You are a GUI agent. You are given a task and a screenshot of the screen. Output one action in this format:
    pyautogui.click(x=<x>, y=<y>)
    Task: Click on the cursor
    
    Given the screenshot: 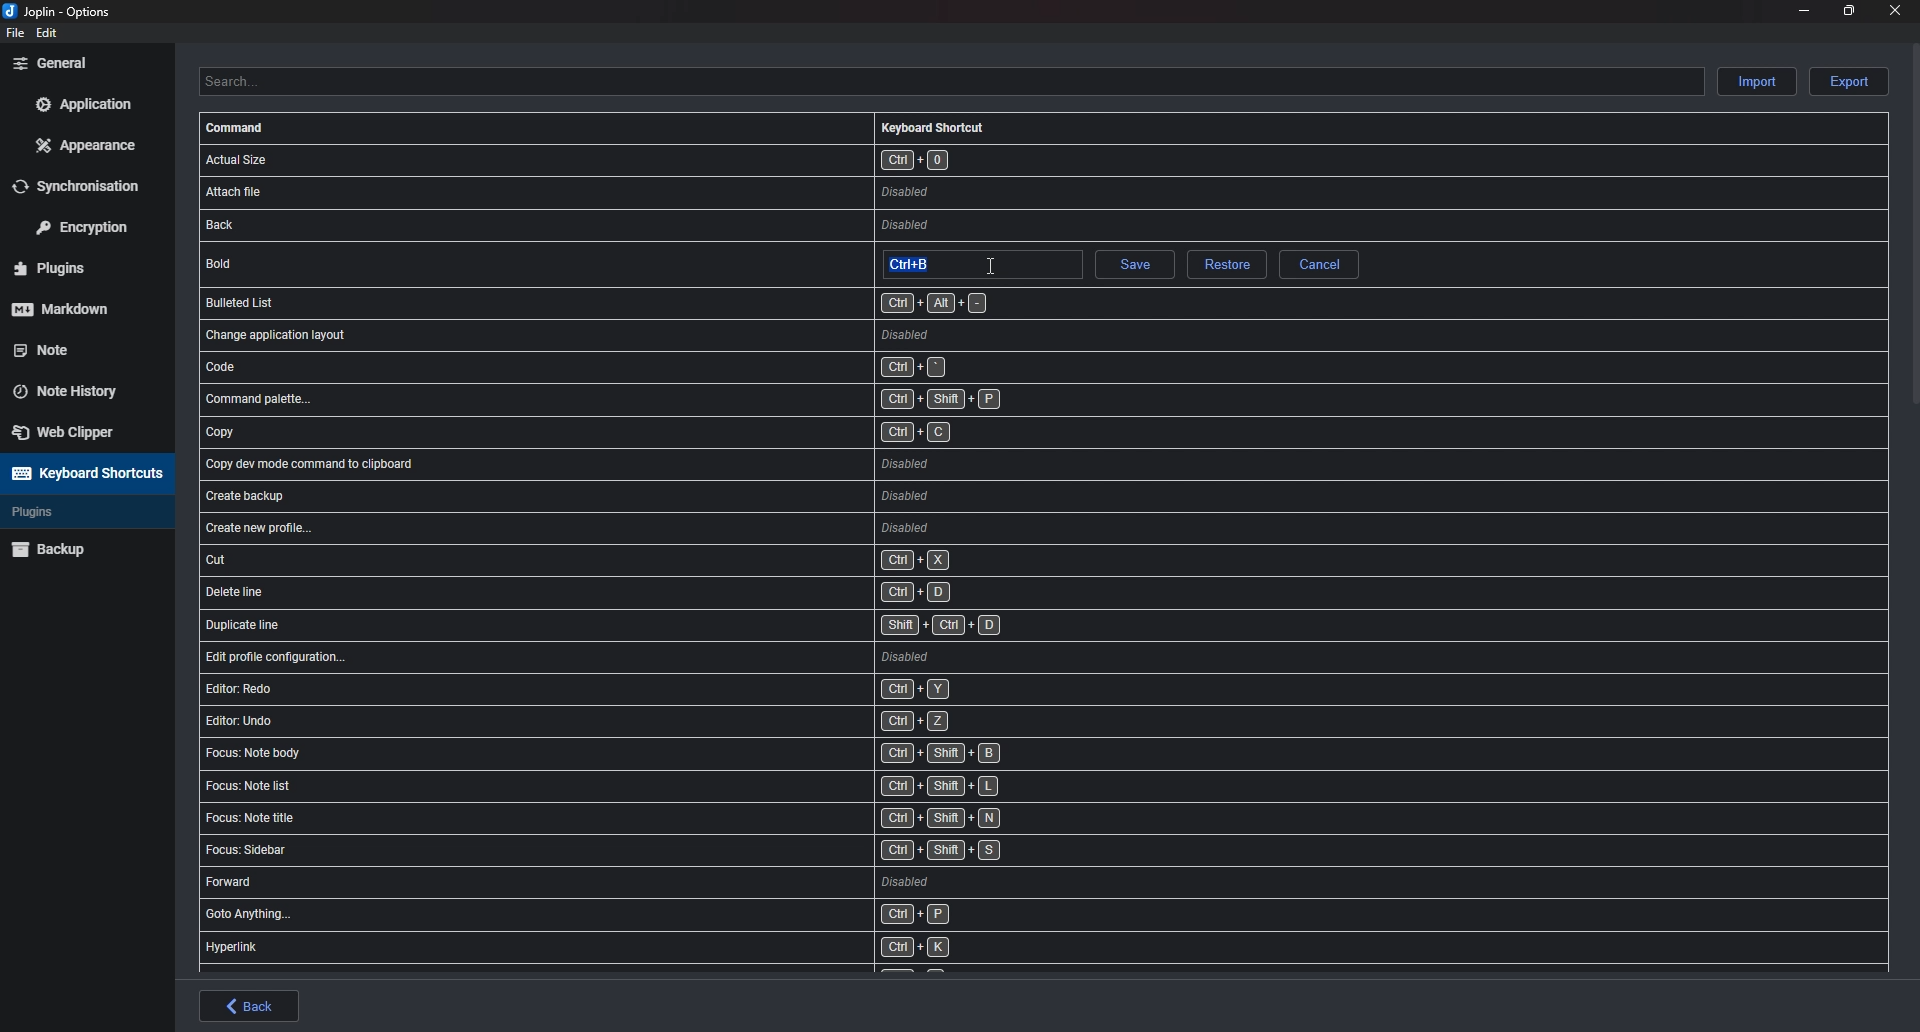 What is the action you would take?
    pyautogui.click(x=991, y=264)
    